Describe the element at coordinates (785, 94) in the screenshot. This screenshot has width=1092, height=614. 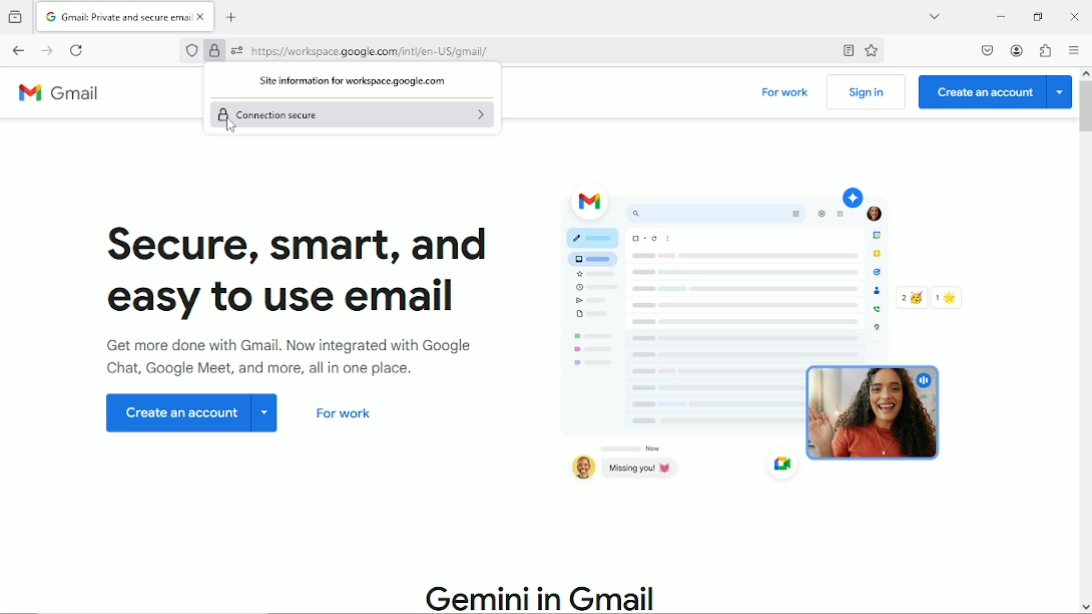
I see `For work` at that location.